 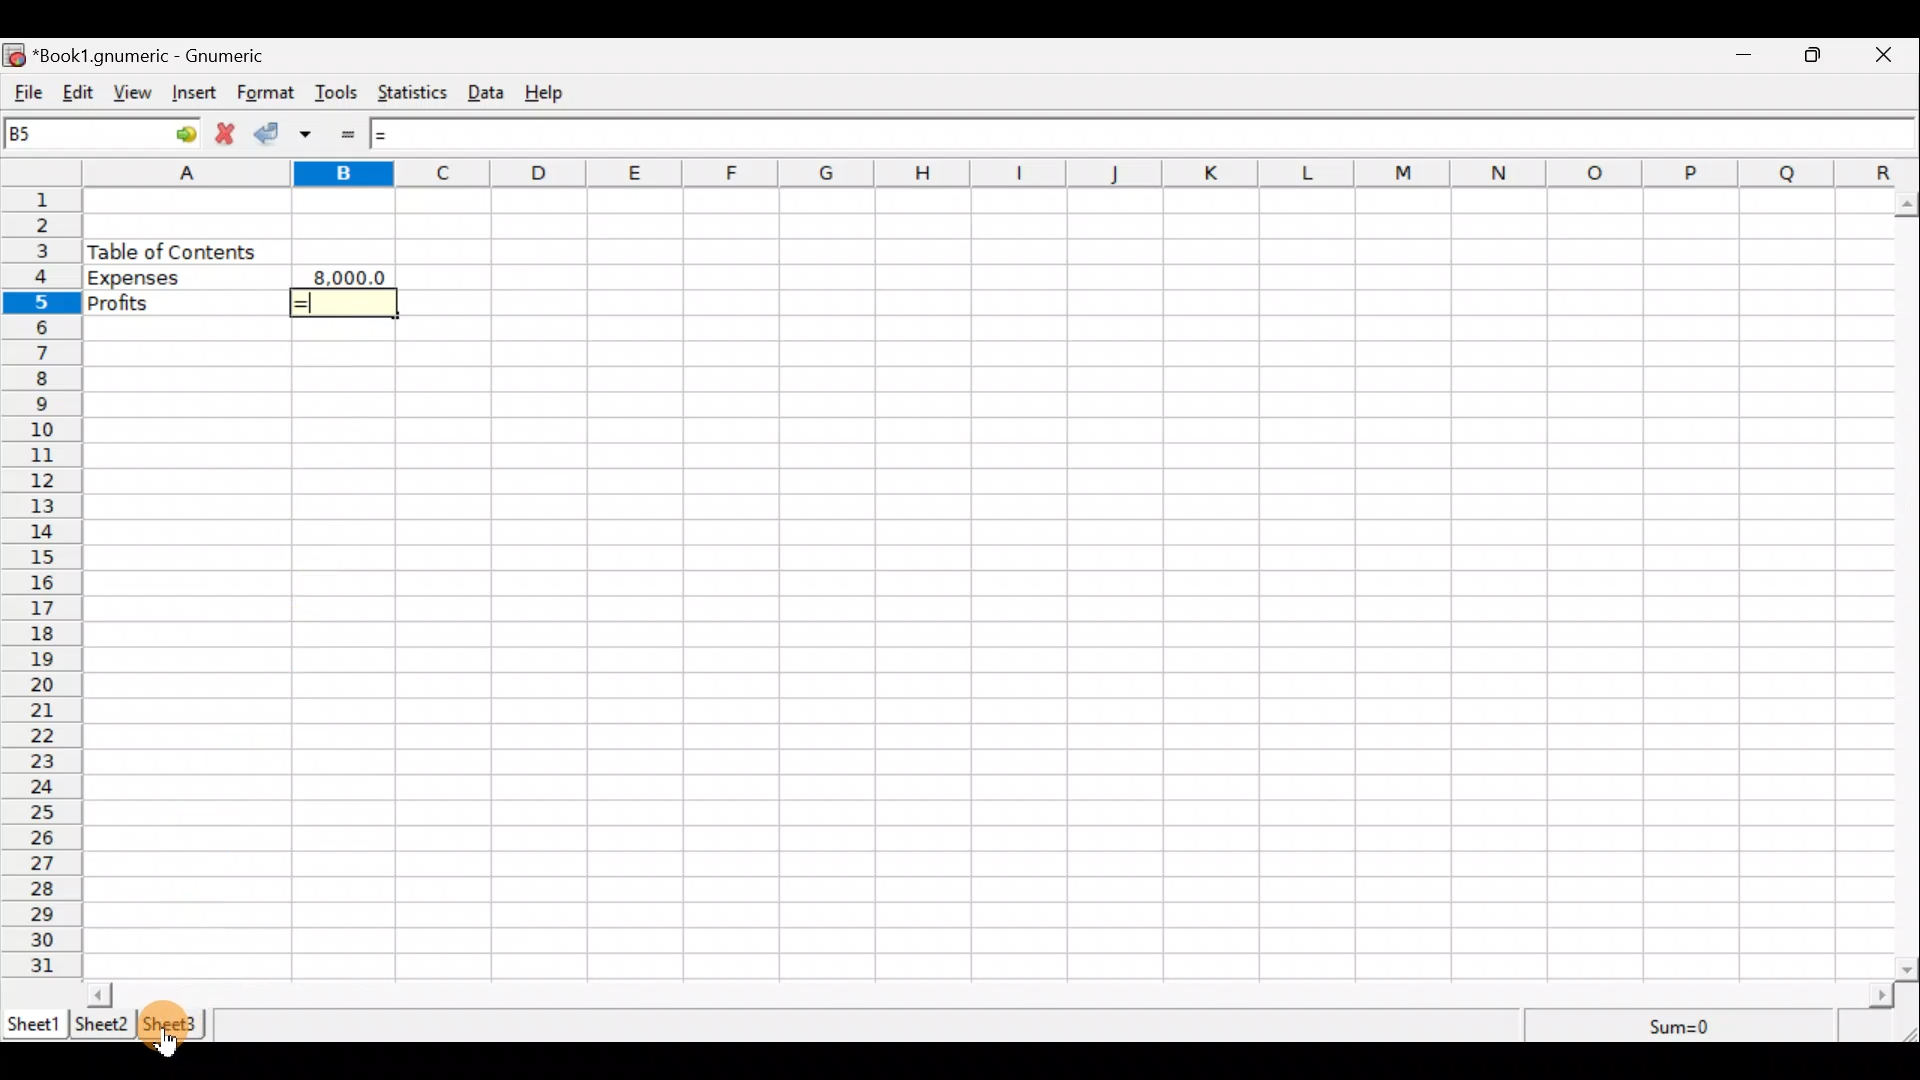 I want to click on scroll up, so click(x=1908, y=205).